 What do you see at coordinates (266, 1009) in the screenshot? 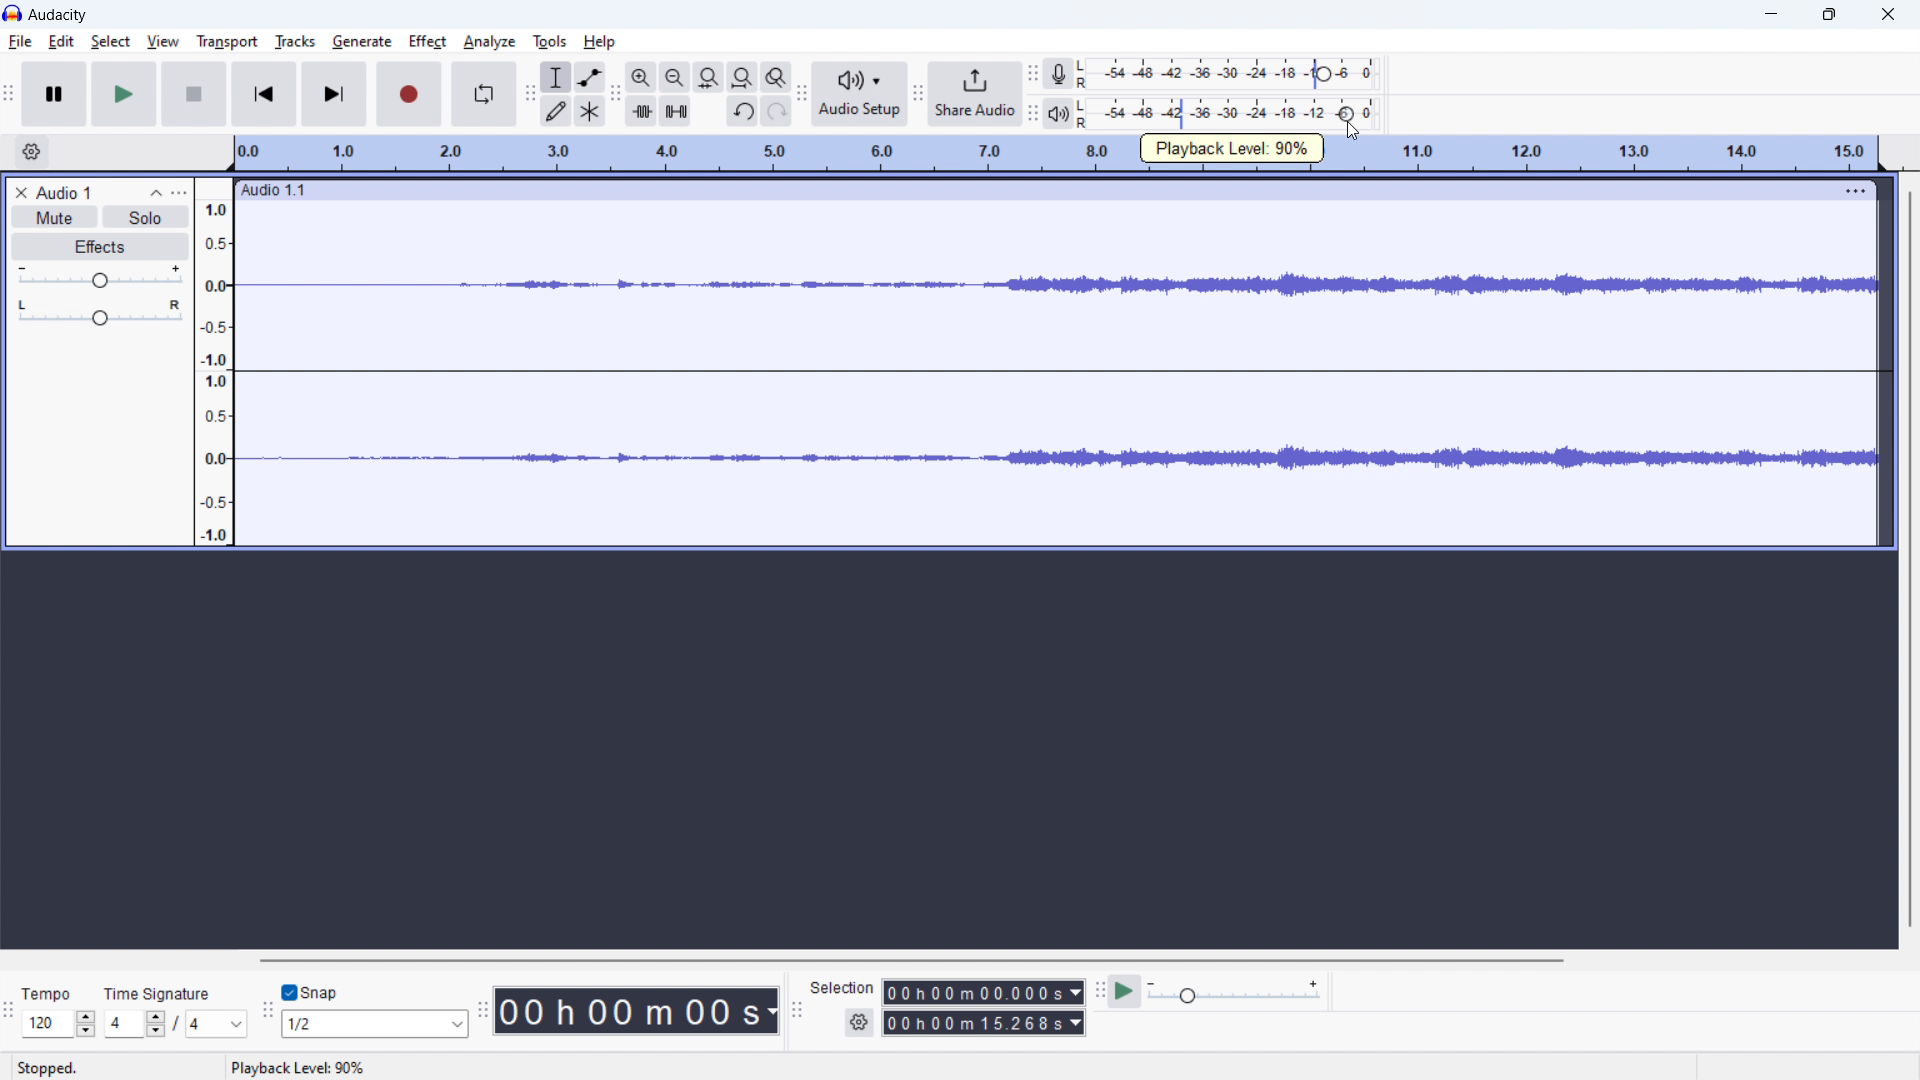
I see `snapping toolbar` at bounding box center [266, 1009].